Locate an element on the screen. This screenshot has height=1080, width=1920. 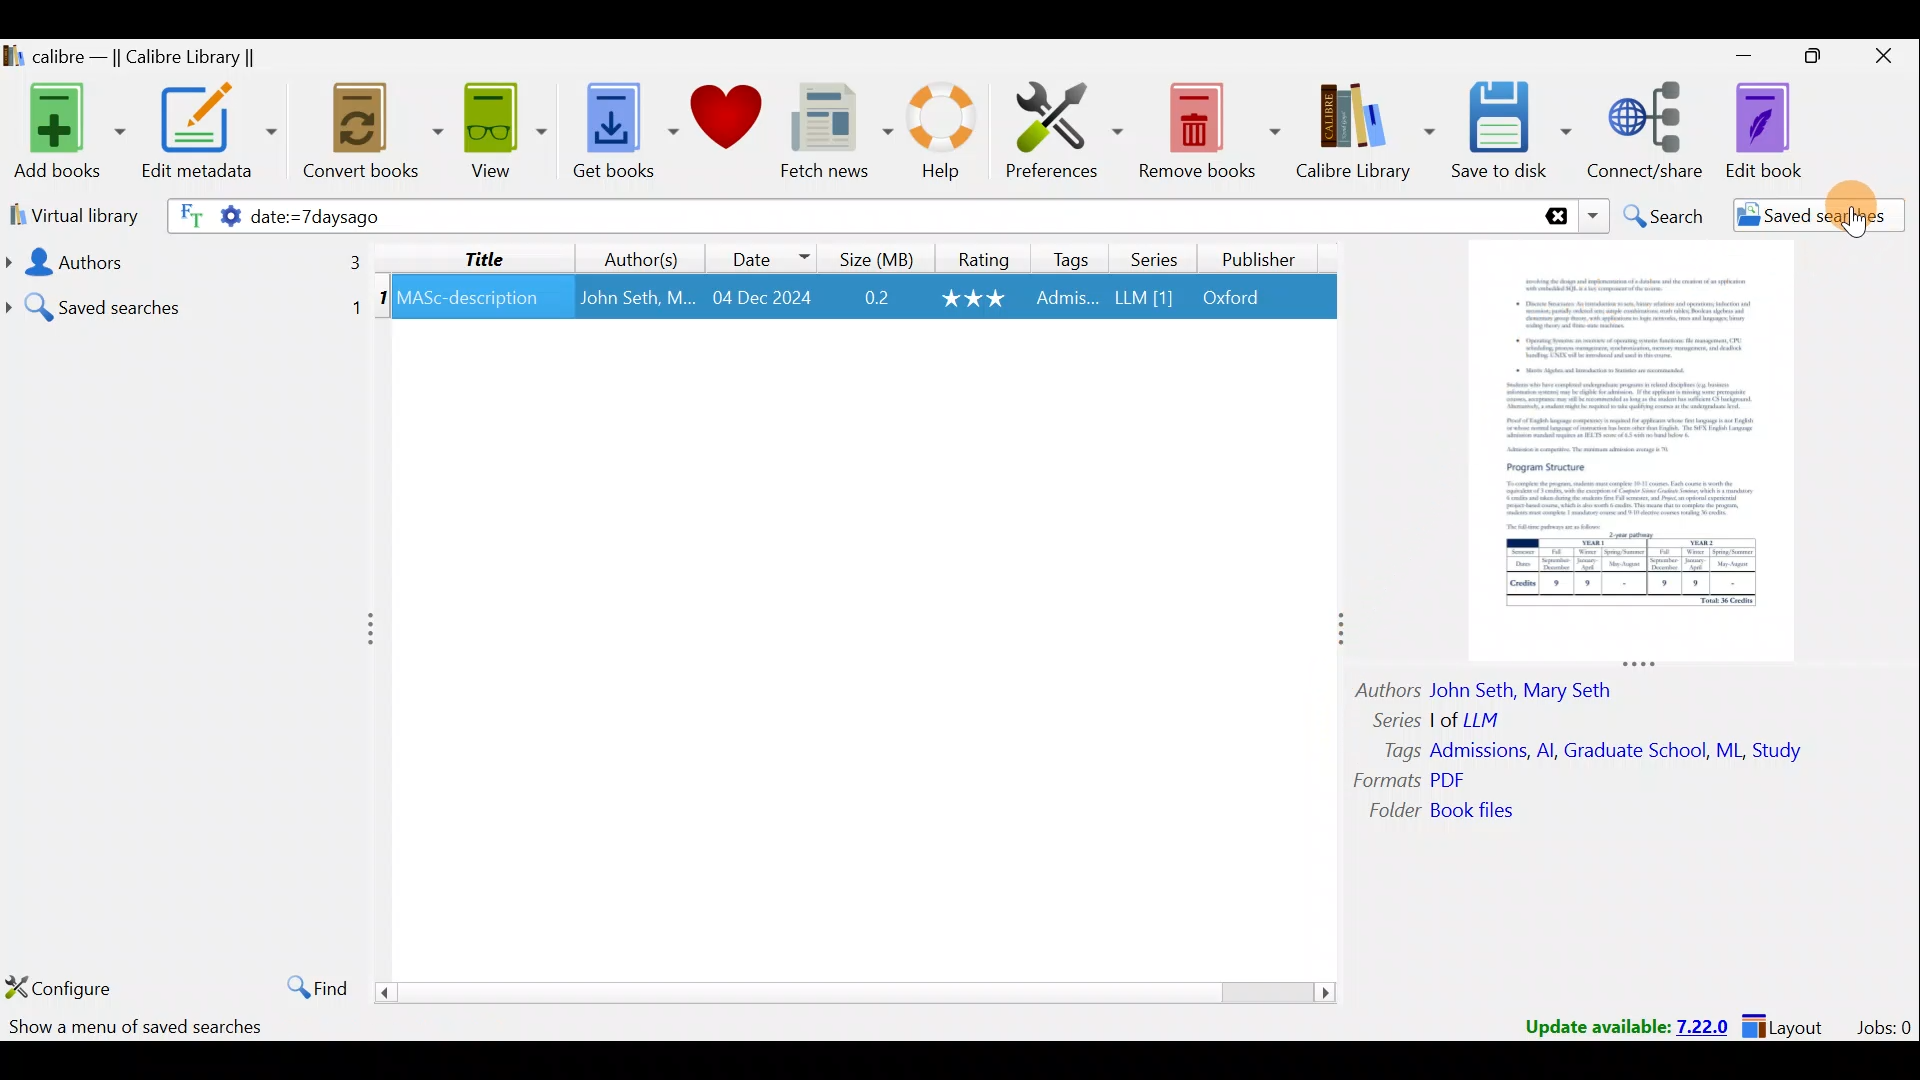
Layout is located at coordinates (1789, 1024).